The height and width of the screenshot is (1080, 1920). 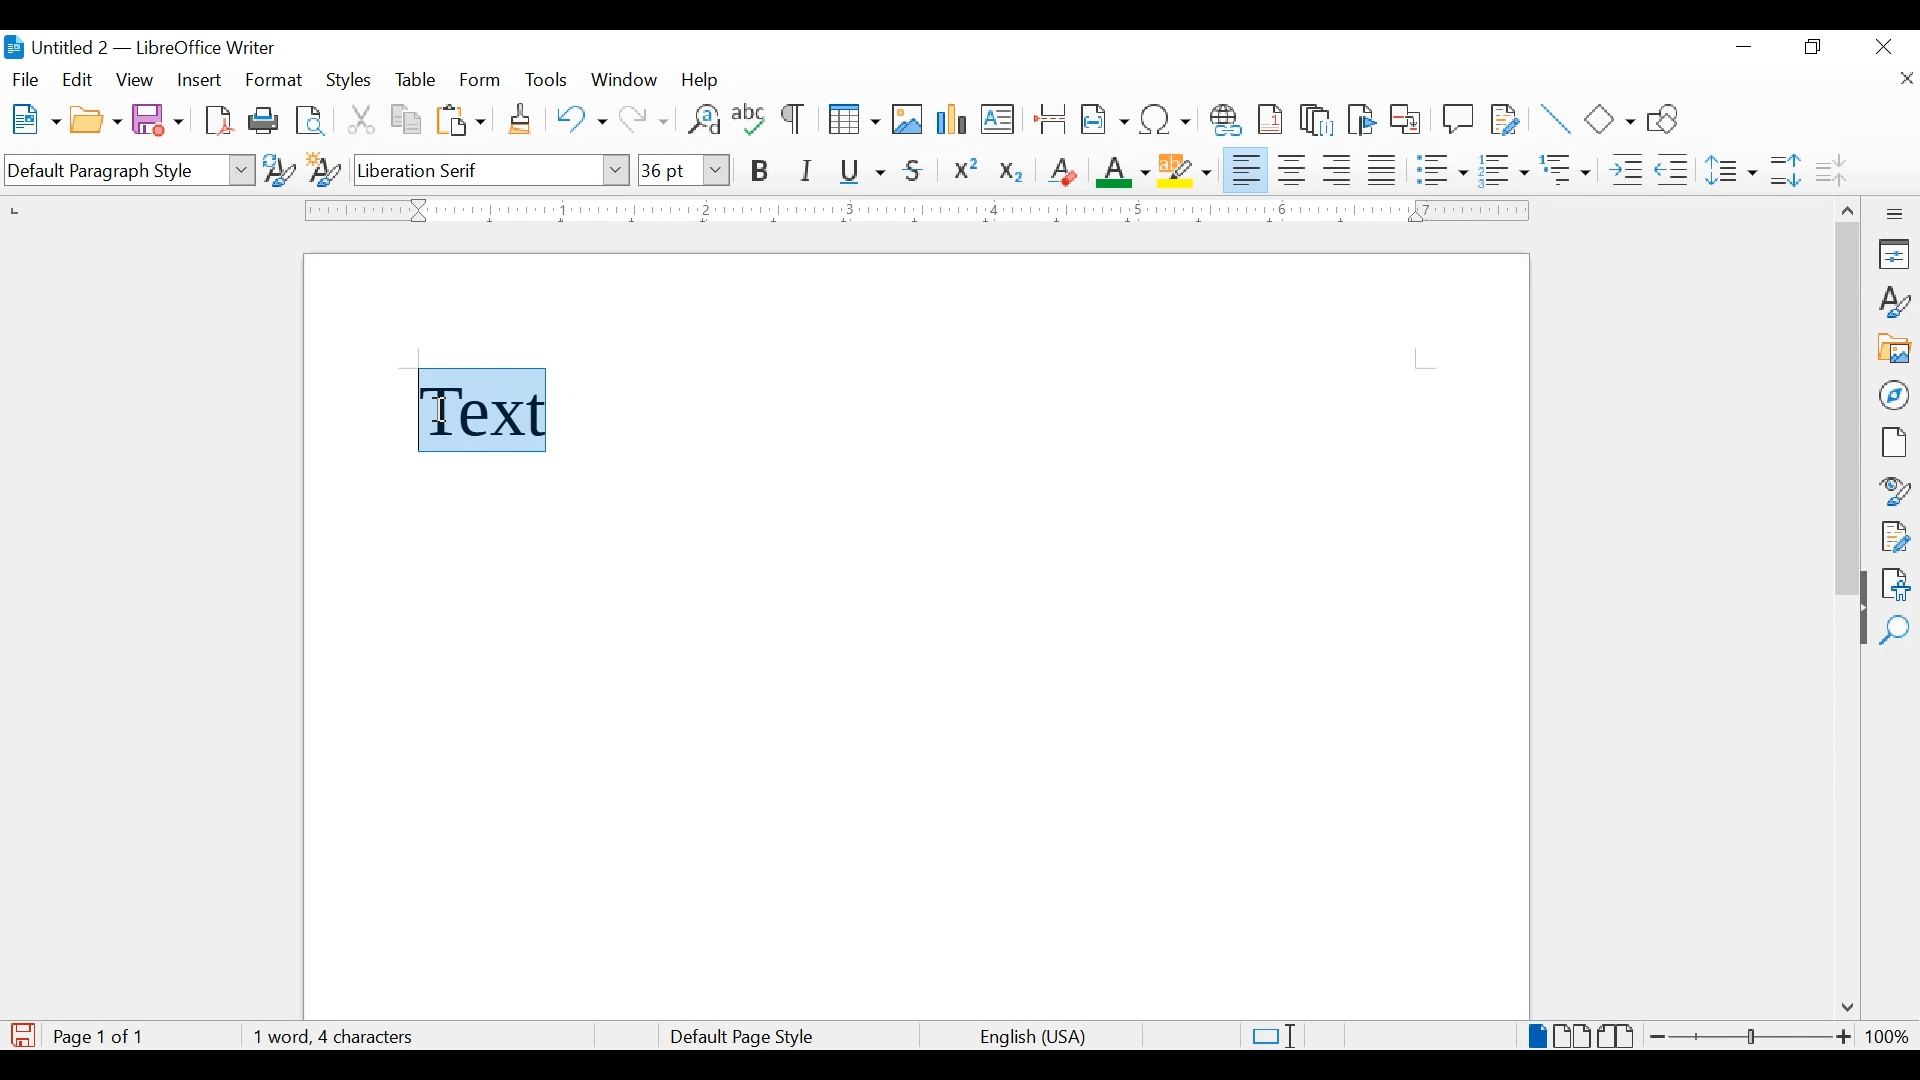 I want to click on bold, so click(x=761, y=172).